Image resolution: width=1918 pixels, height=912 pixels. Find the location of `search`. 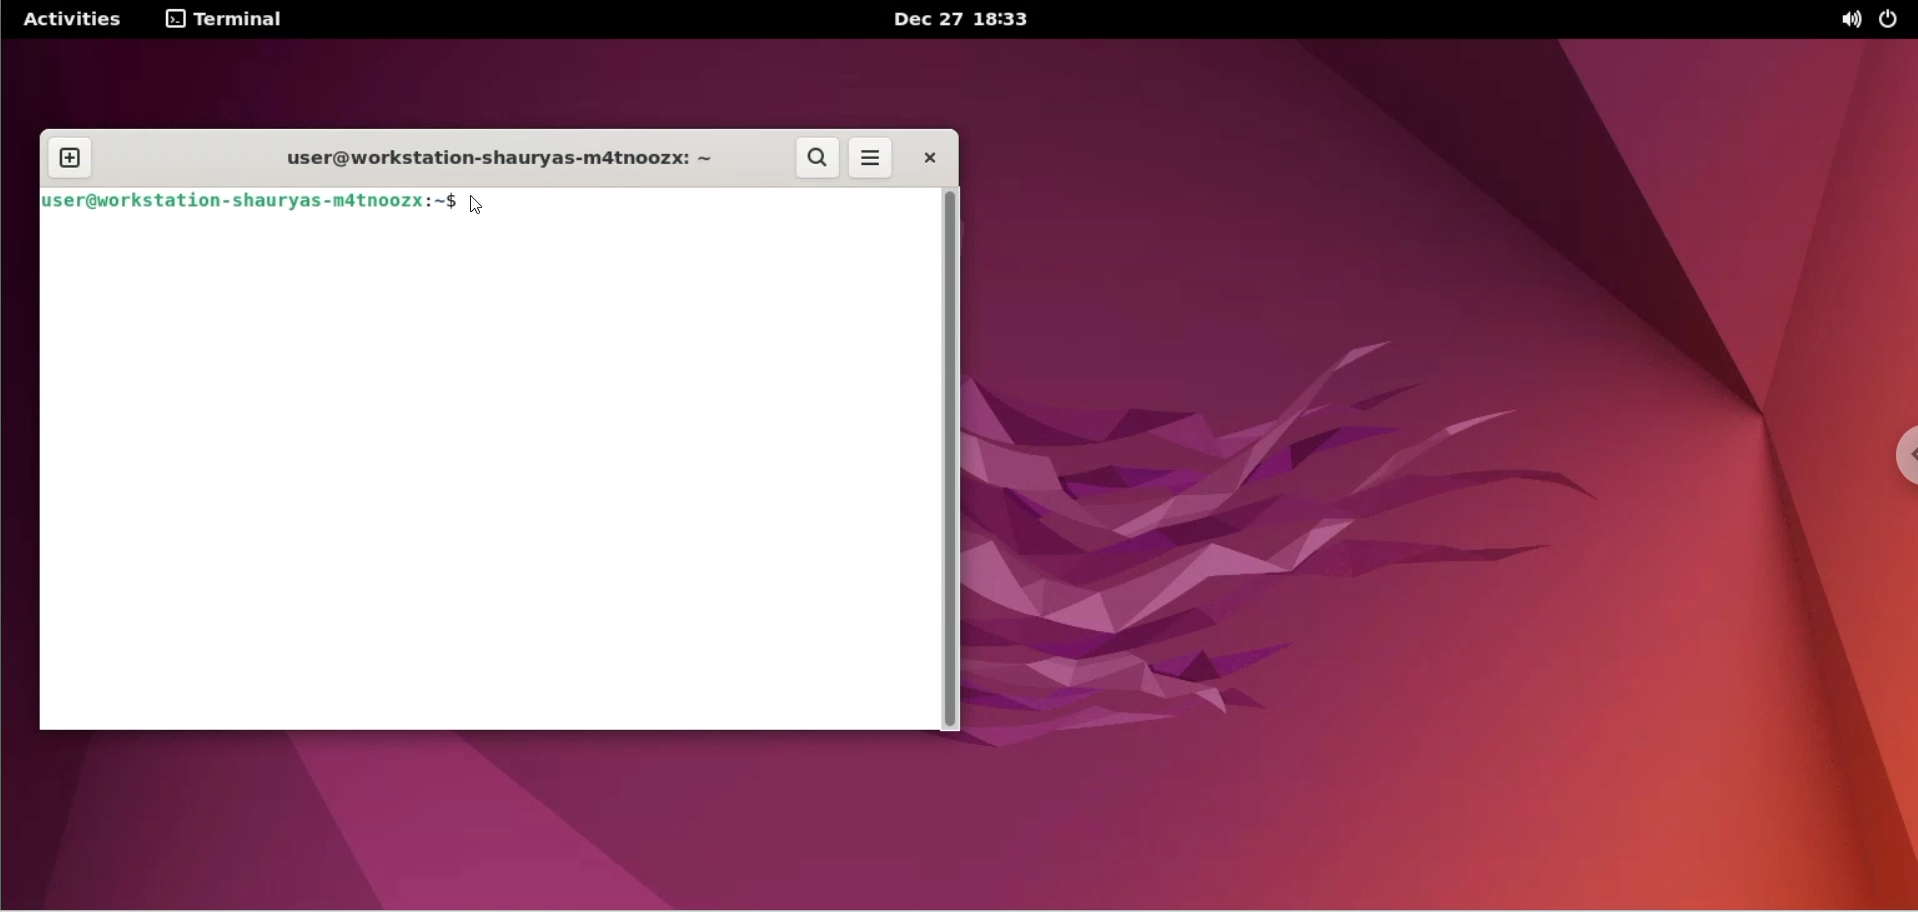

search is located at coordinates (819, 160).